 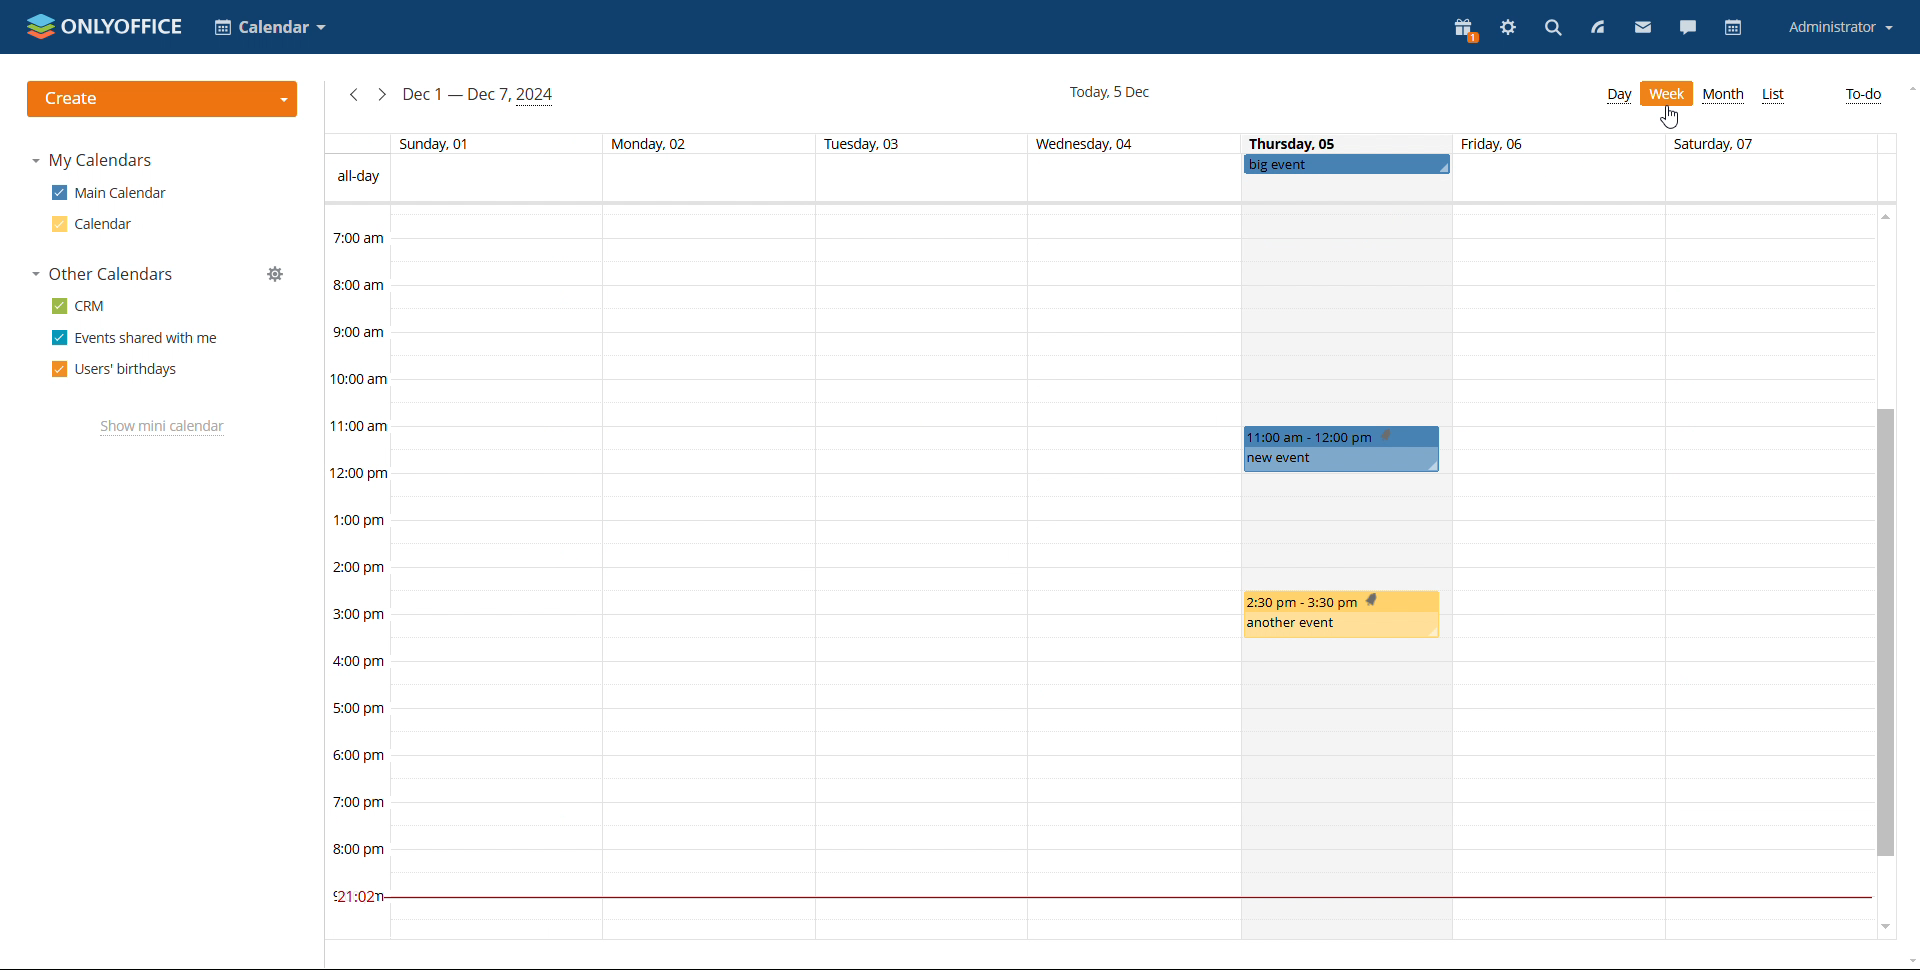 I want to click on select calendar, so click(x=271, y=27).